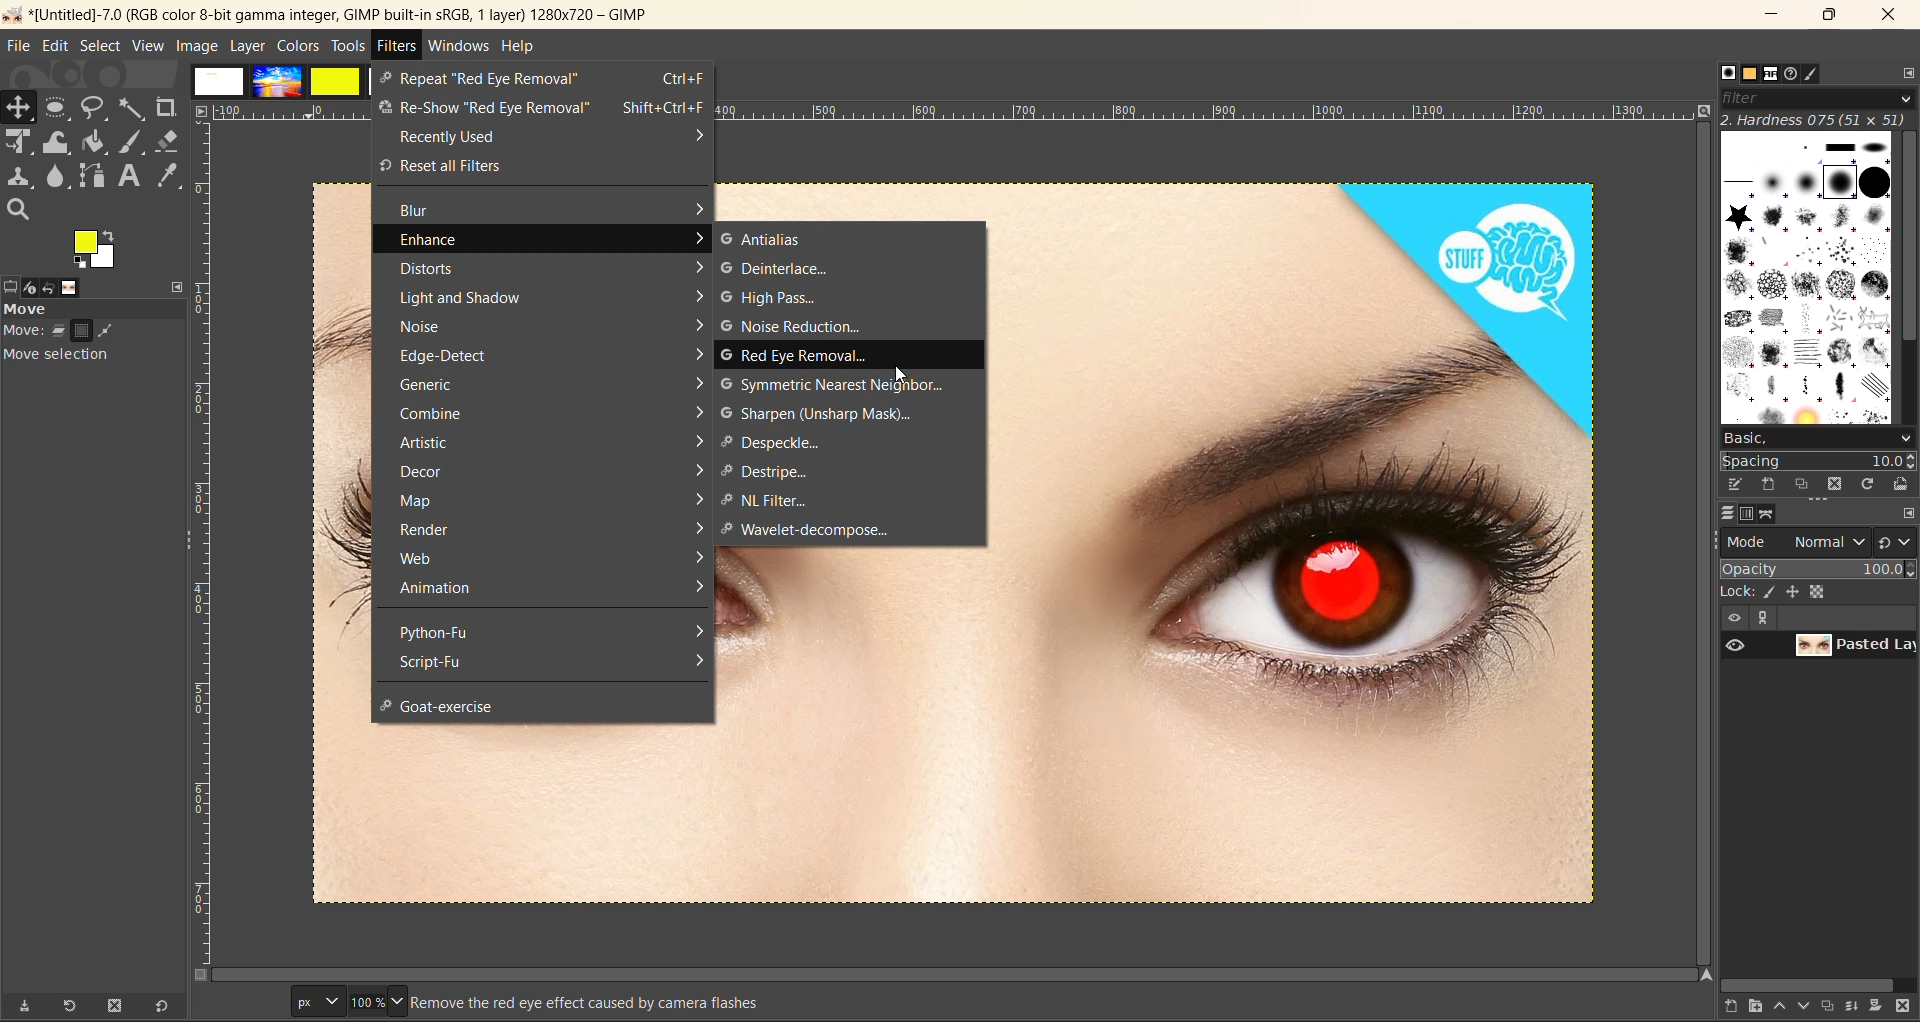  Describe the element at coordinates (14, 46) in the screenshot. I see `file` at that location.